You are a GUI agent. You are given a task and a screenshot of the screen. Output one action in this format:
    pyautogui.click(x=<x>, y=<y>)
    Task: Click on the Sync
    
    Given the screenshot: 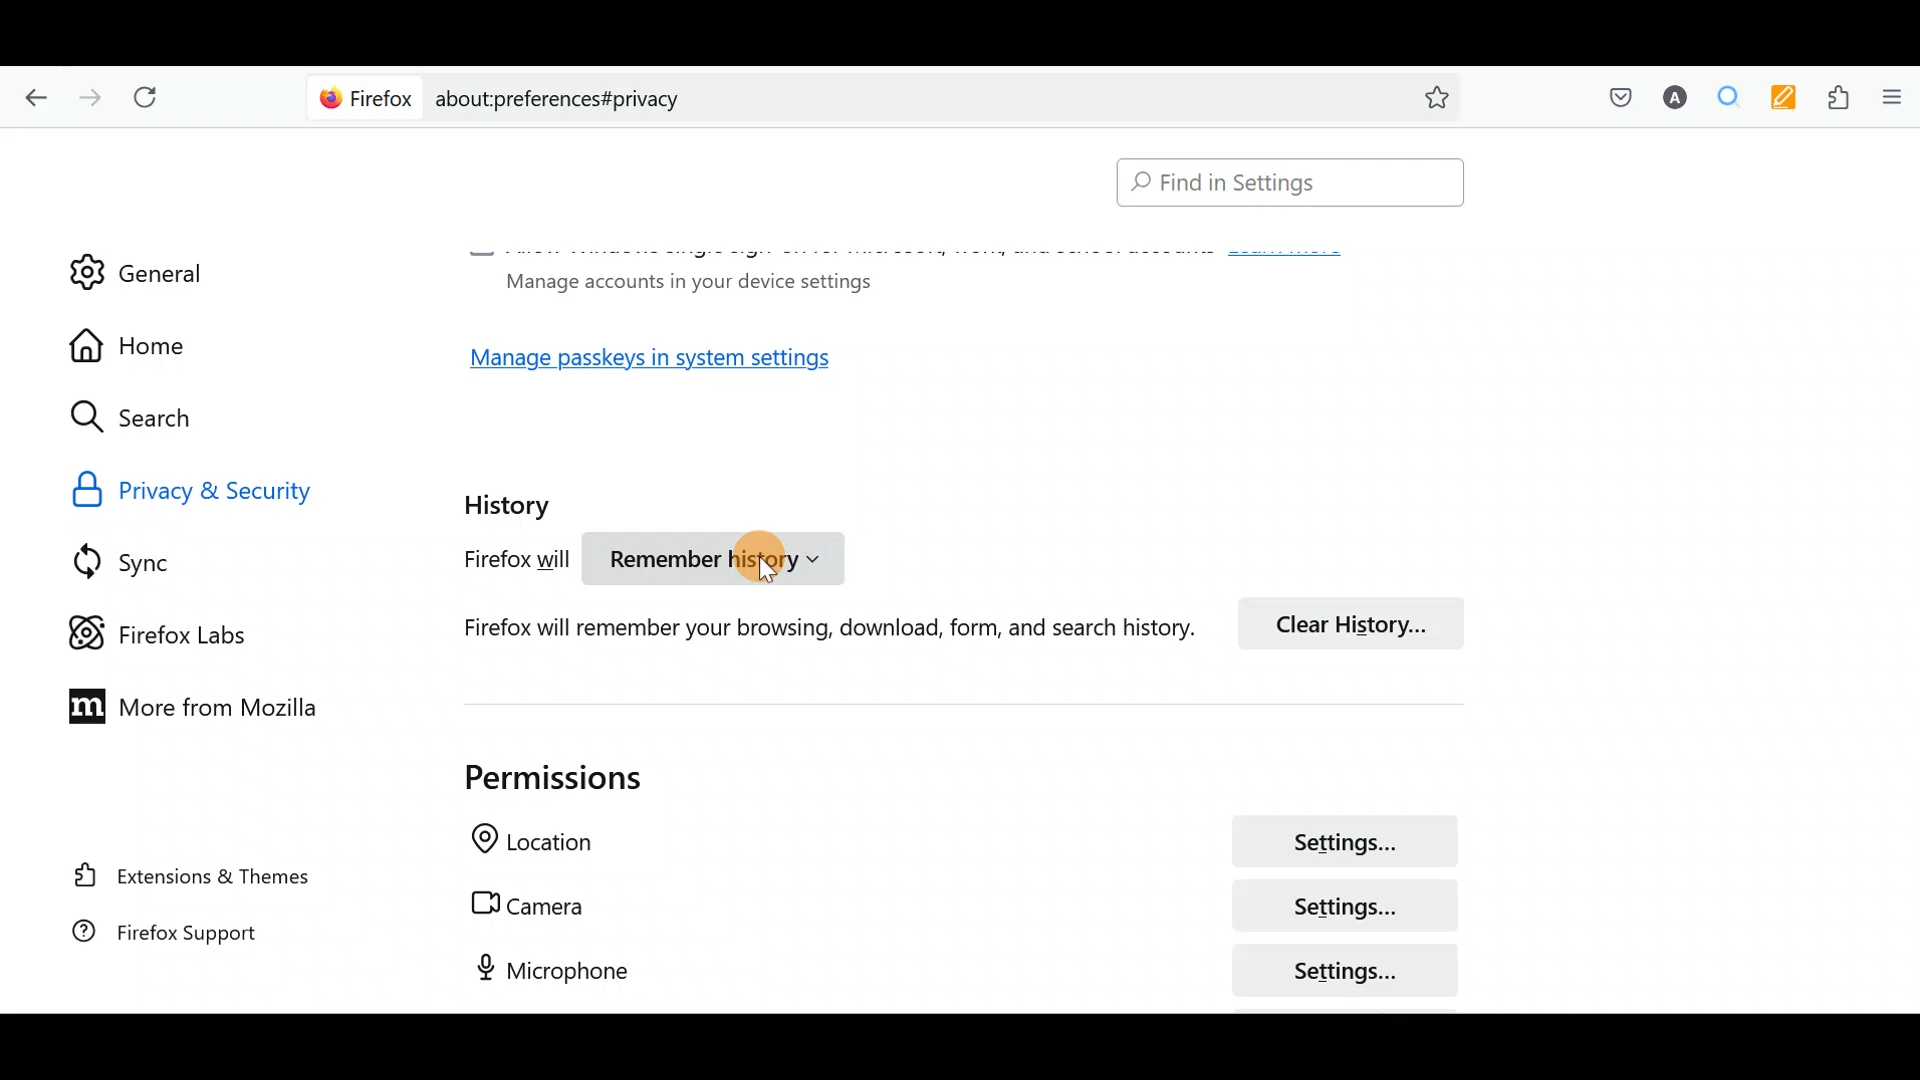 What is the action you would take?
    pyautogui.click(x=149, y=561)
    